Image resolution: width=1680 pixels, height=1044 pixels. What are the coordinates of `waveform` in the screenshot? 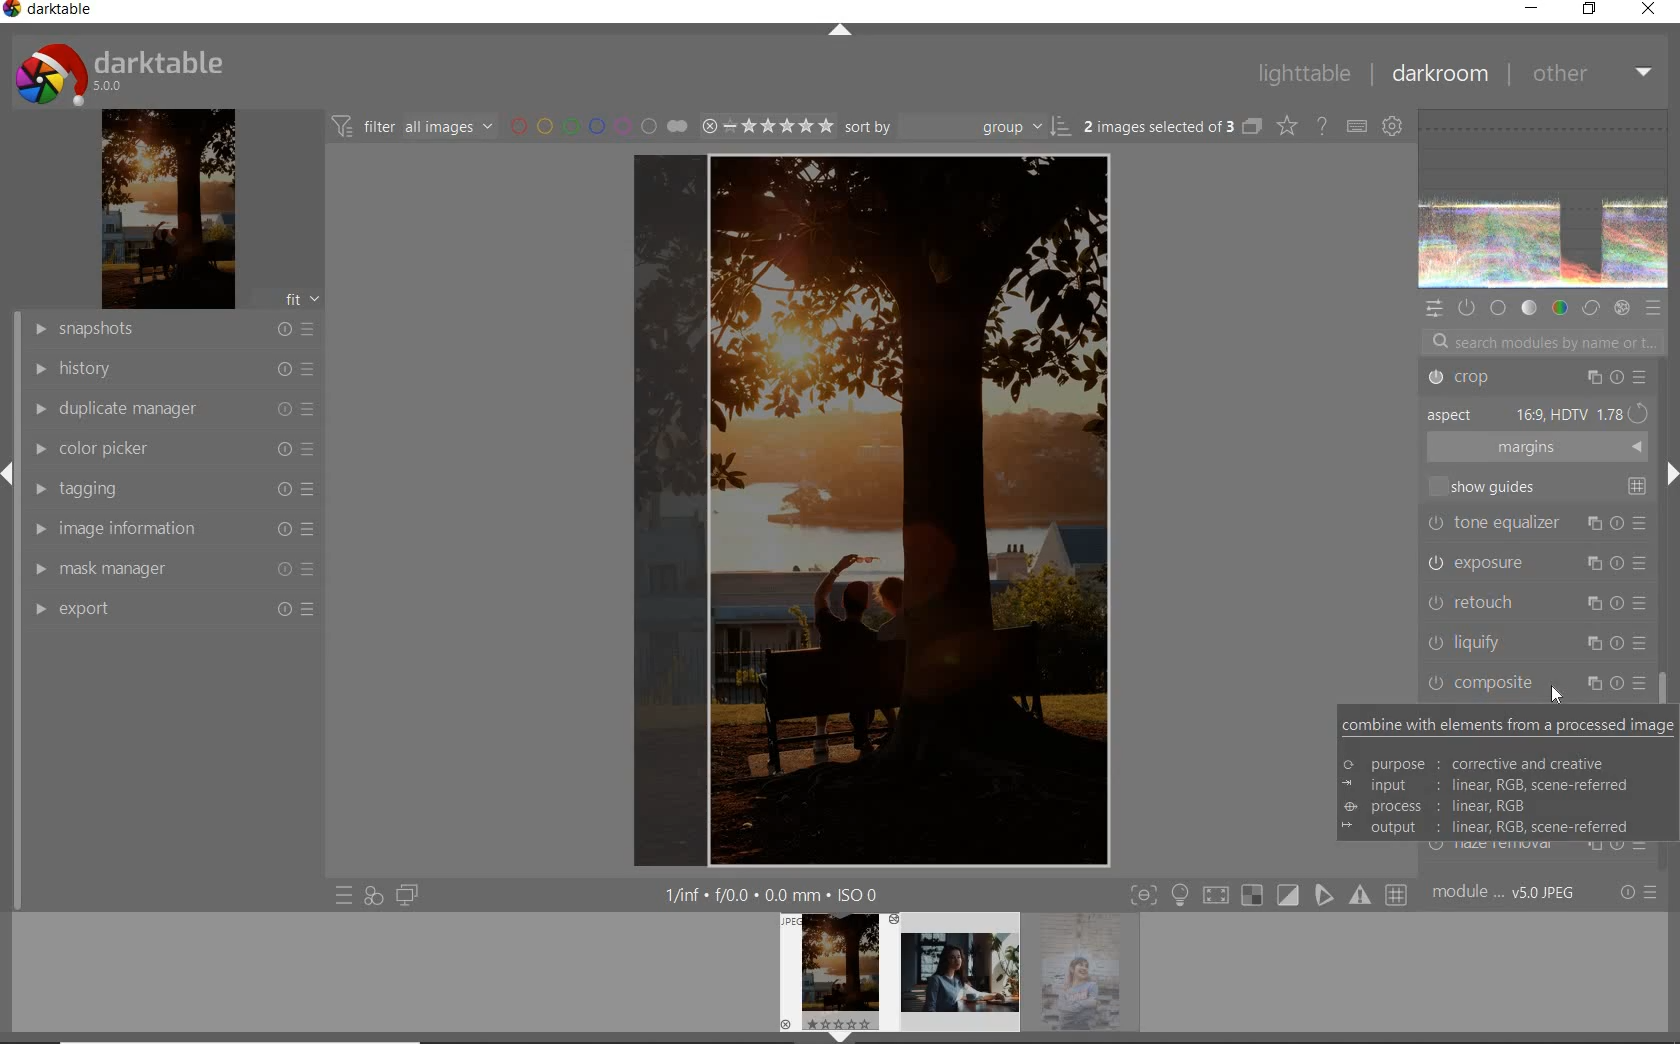 It's located at (1543, 201).